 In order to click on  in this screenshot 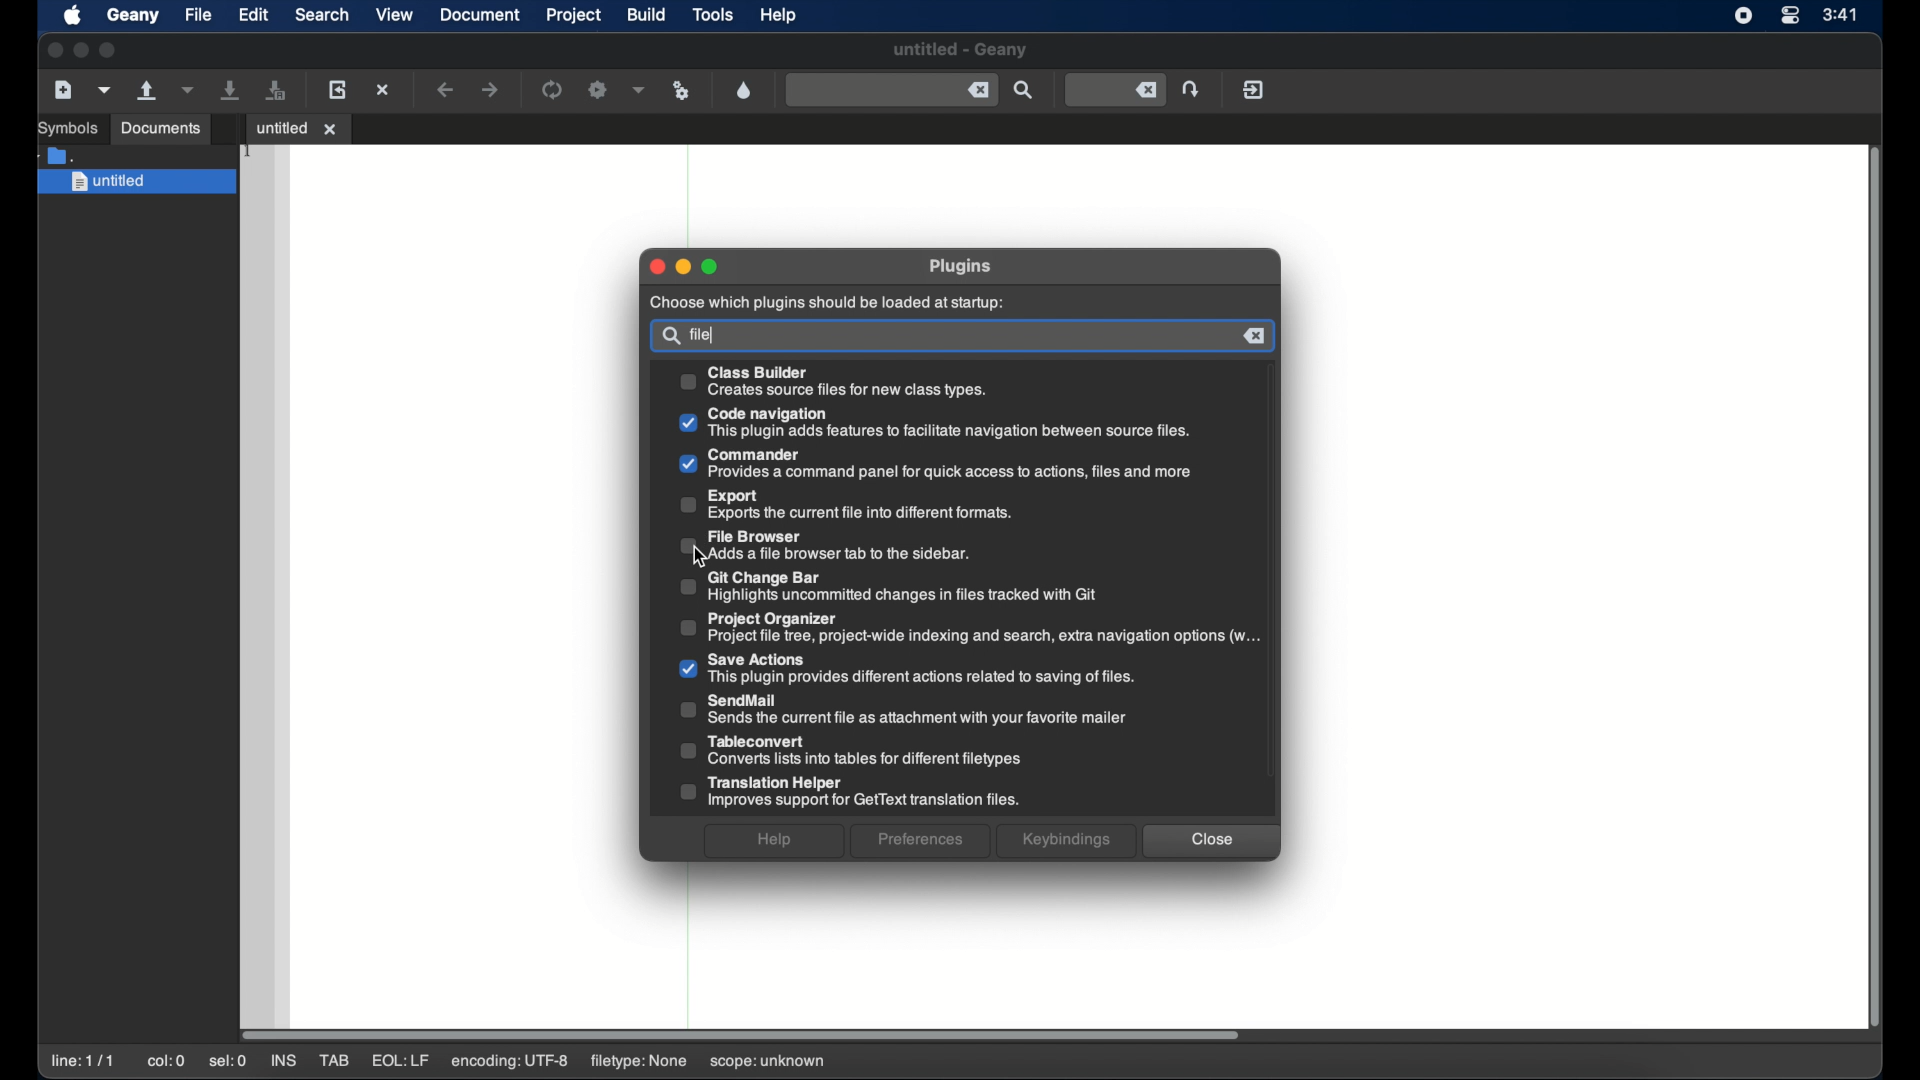, I will do `click(684, 267)`.